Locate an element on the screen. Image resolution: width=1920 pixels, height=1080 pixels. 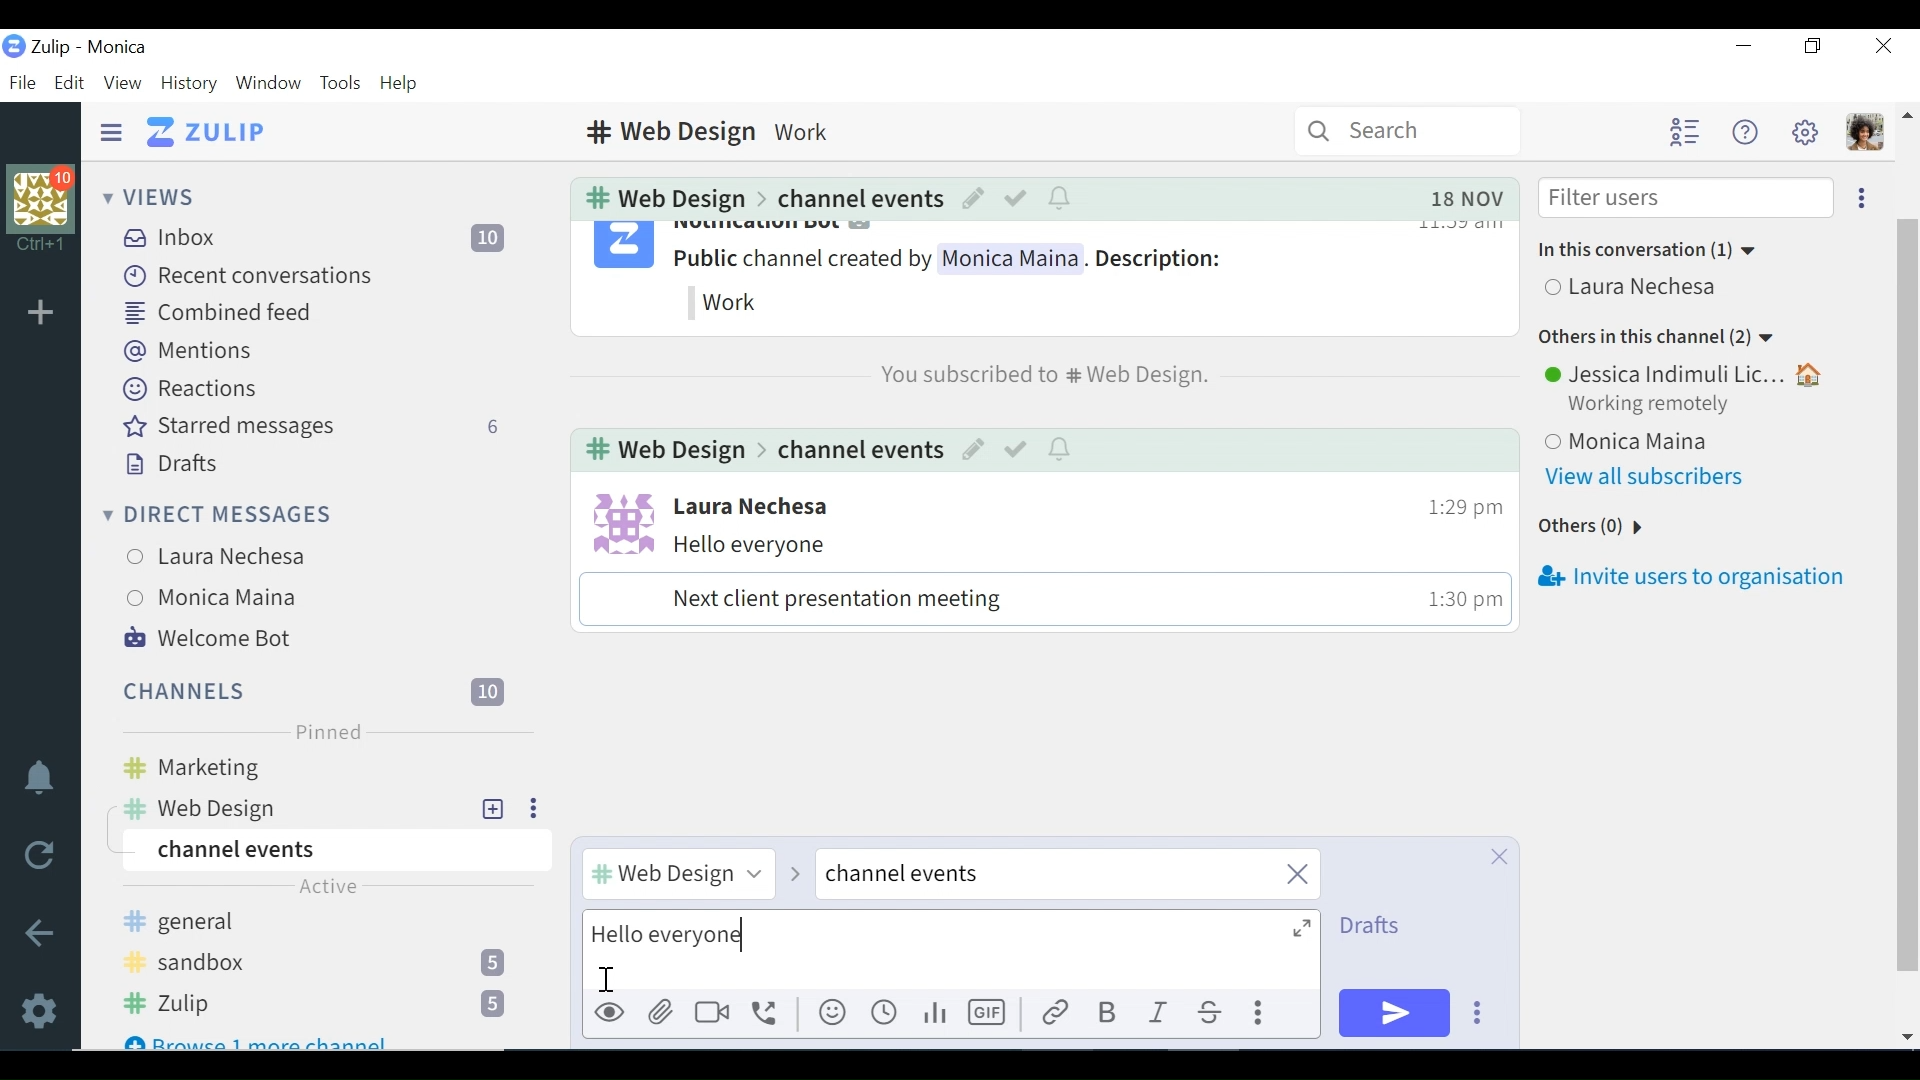
History is located at coordinates (188, 83).